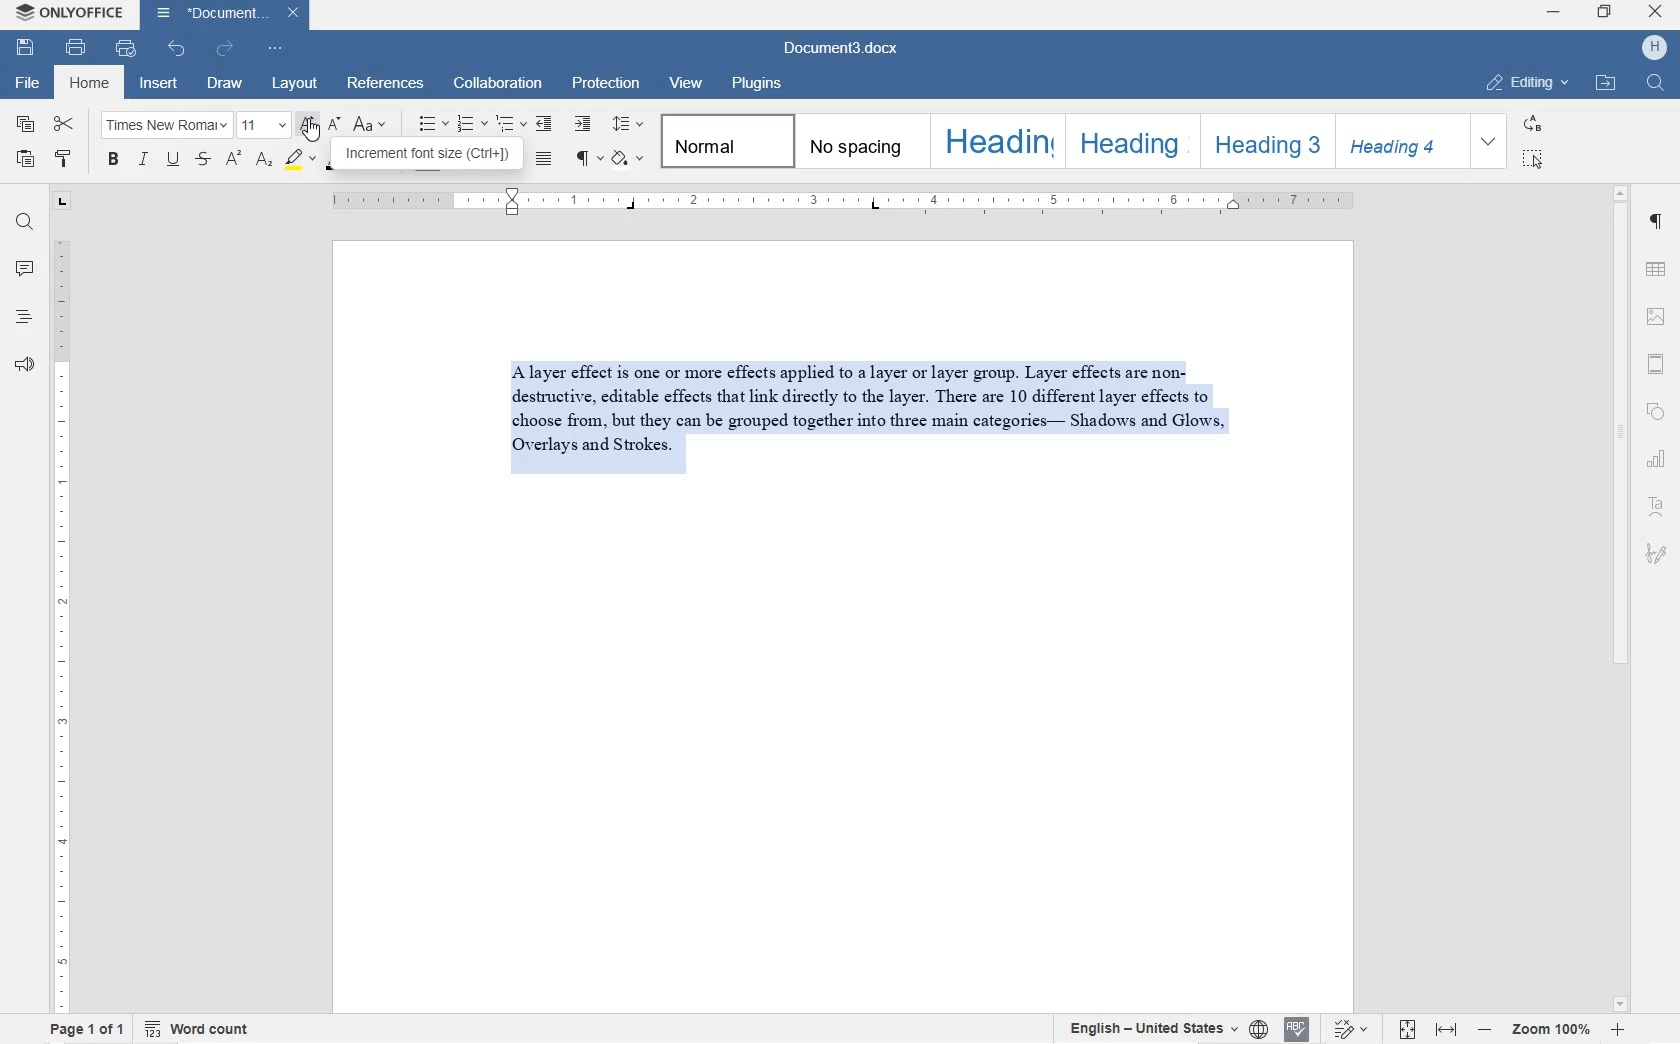 The height and width of the screenshot is (1044, 1680). Describe the element at coordinates (1353, 1029) in the screenshot. I see `track changes` at that location.